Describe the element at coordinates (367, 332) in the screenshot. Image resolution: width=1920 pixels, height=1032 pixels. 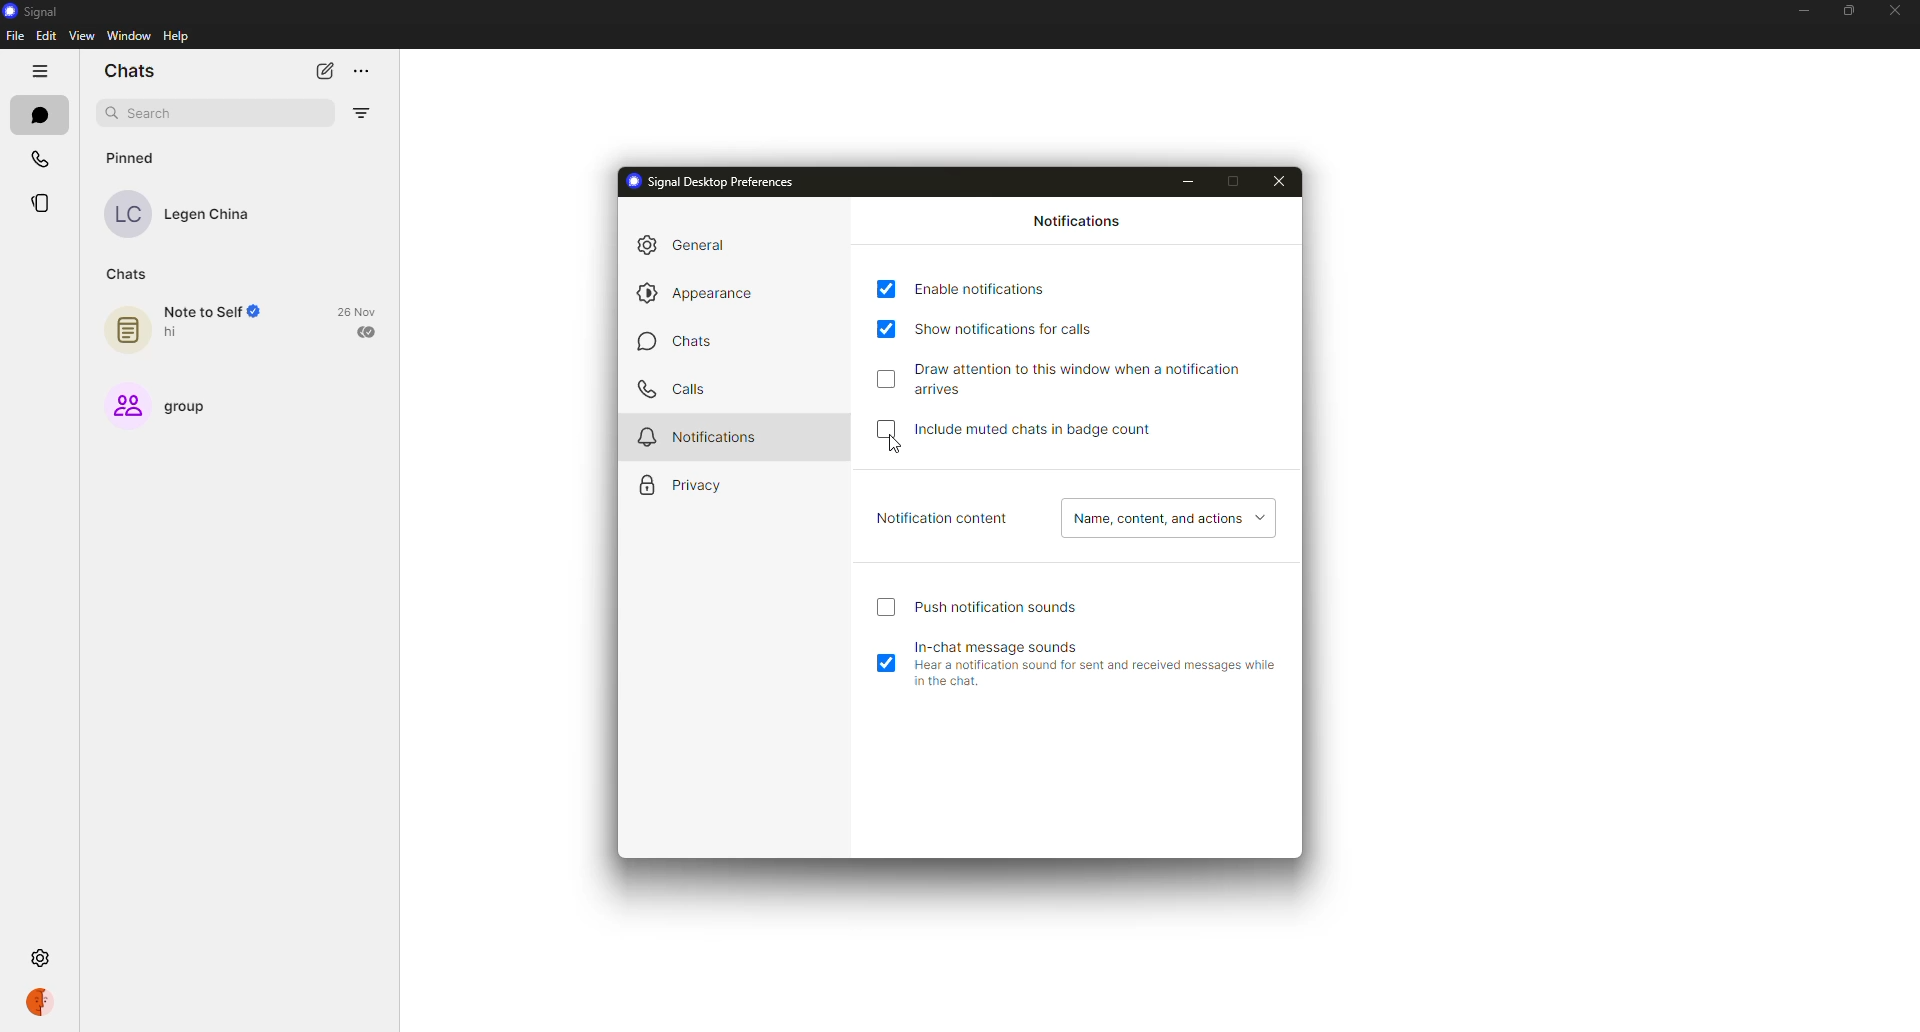
I see `sent` at that location.